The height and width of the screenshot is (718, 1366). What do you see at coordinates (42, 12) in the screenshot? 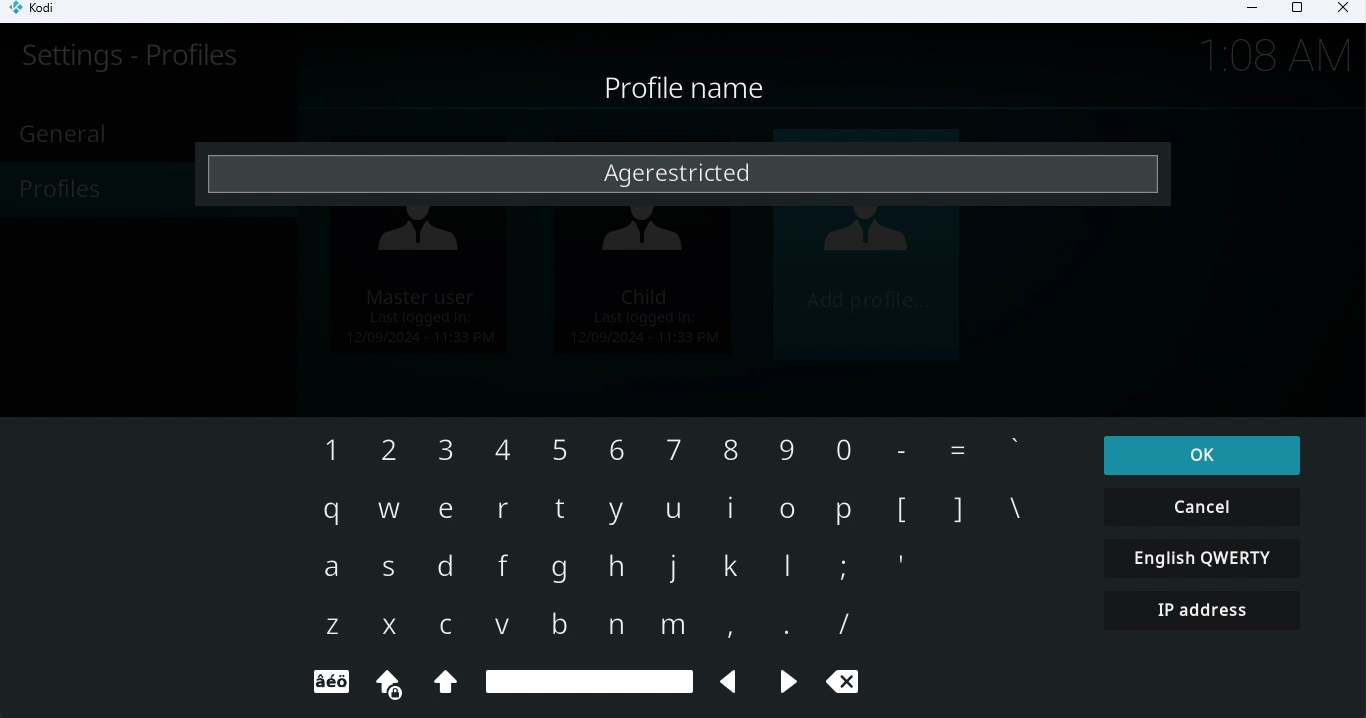
I see `Kodi icon` at bounding box center [42, 12].